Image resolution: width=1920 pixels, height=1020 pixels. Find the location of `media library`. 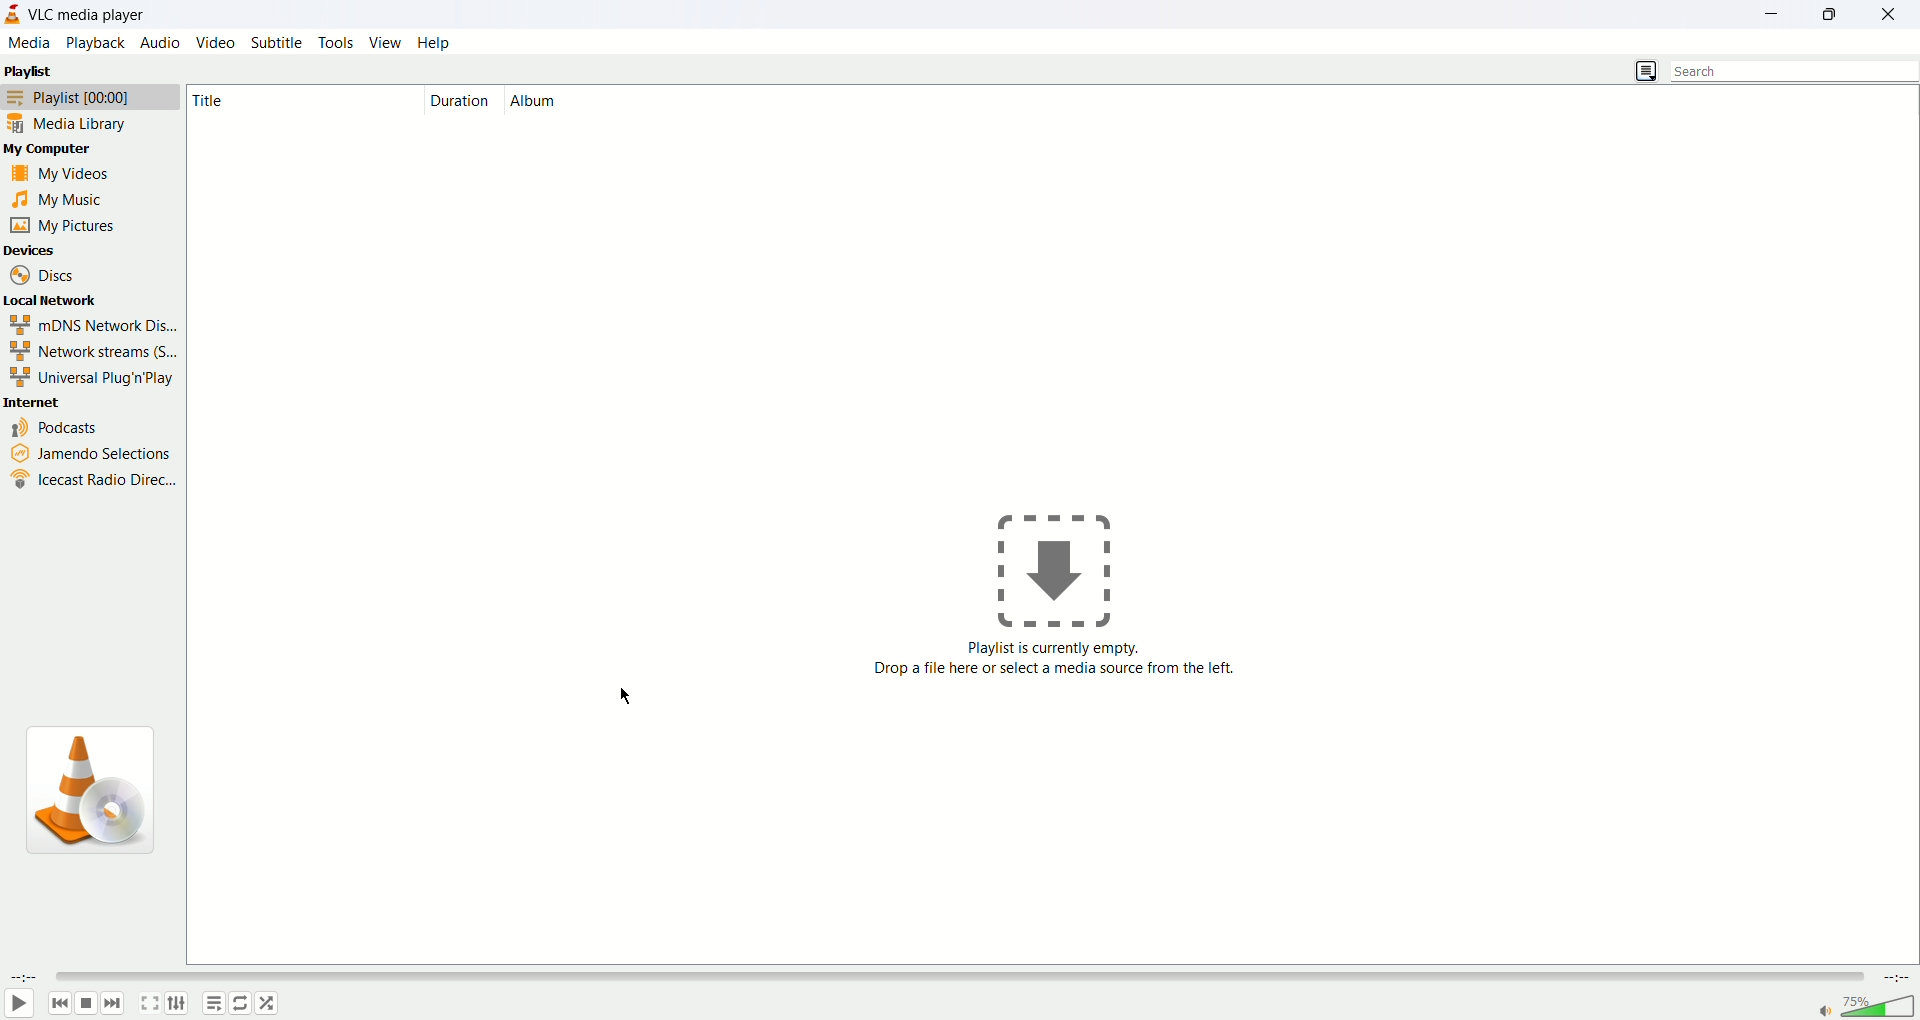

media library is located at coordinates (76, 125).